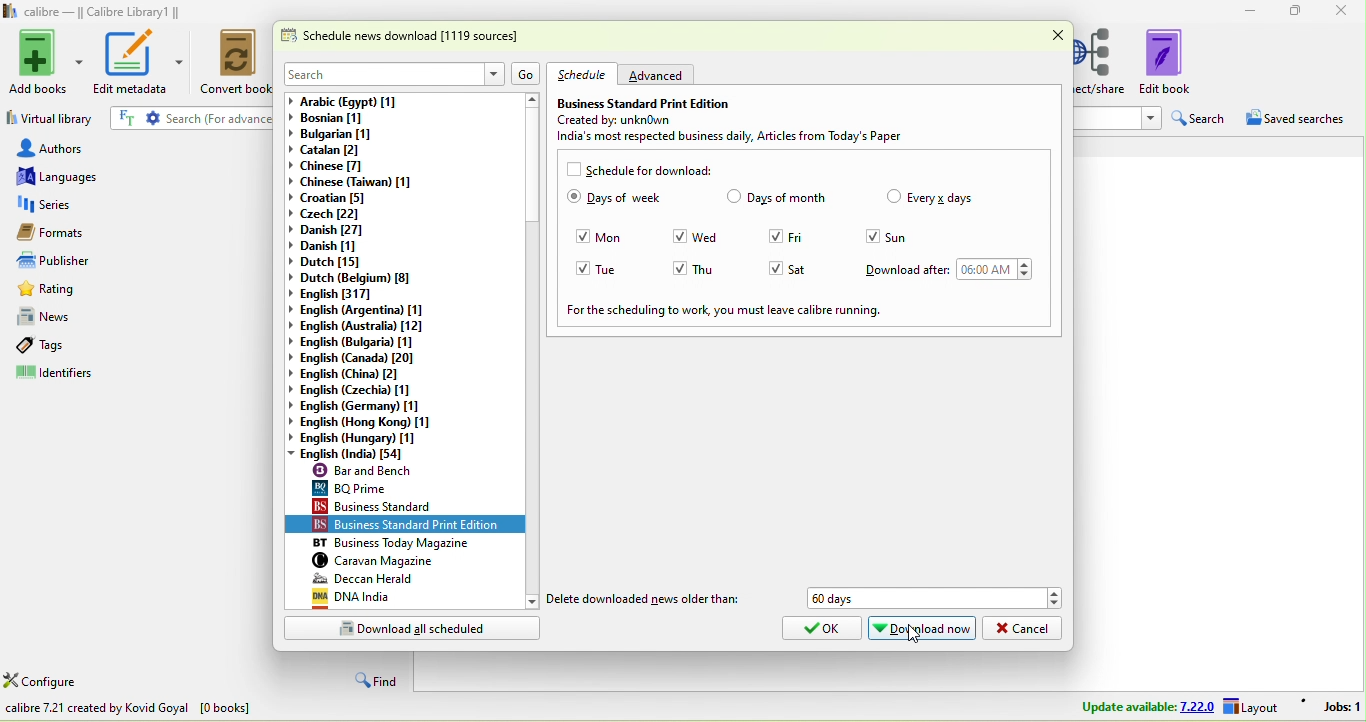 Image resolution: width=1366 pixels, height=722 pixels. What do you see at coordinates (378, 678) in the screenshot?
I see `find` at bounding box center [378, 678].